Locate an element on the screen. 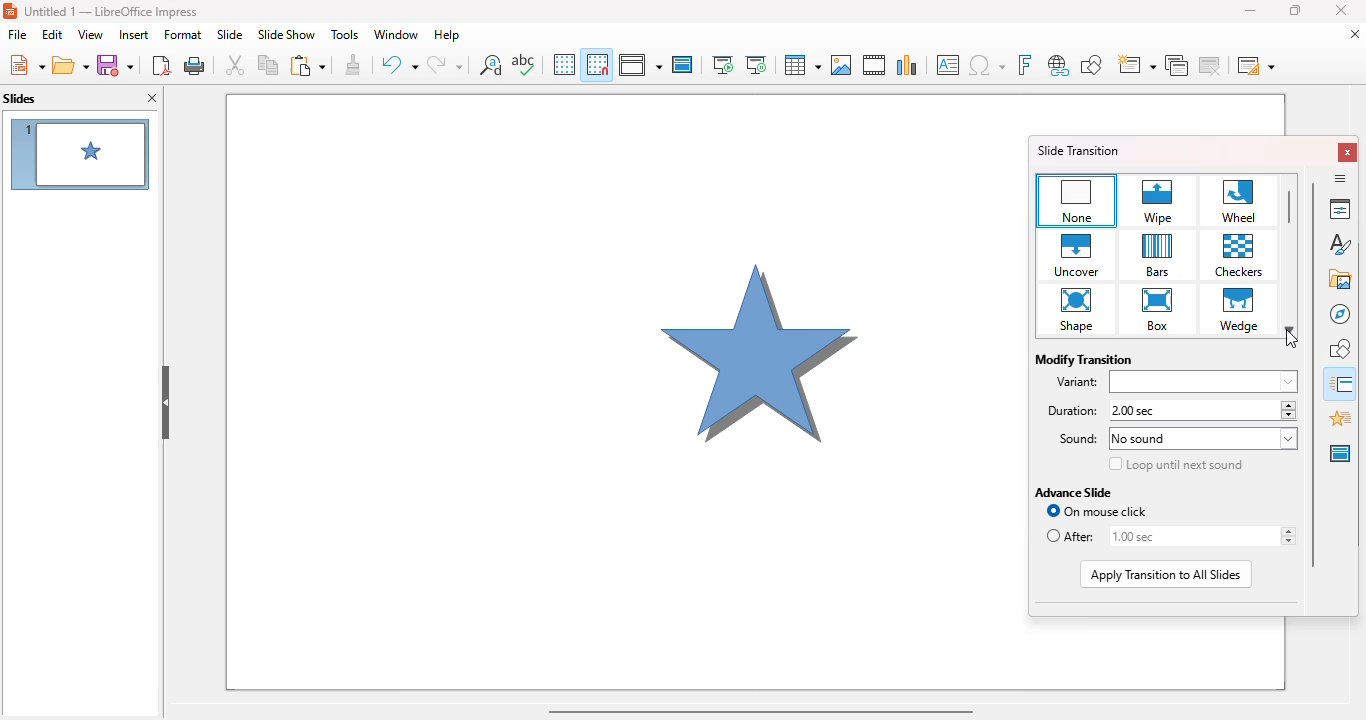 Image resolution: width=1366 pixels, height=720 pixels. format is located at coordinates (183, 34).